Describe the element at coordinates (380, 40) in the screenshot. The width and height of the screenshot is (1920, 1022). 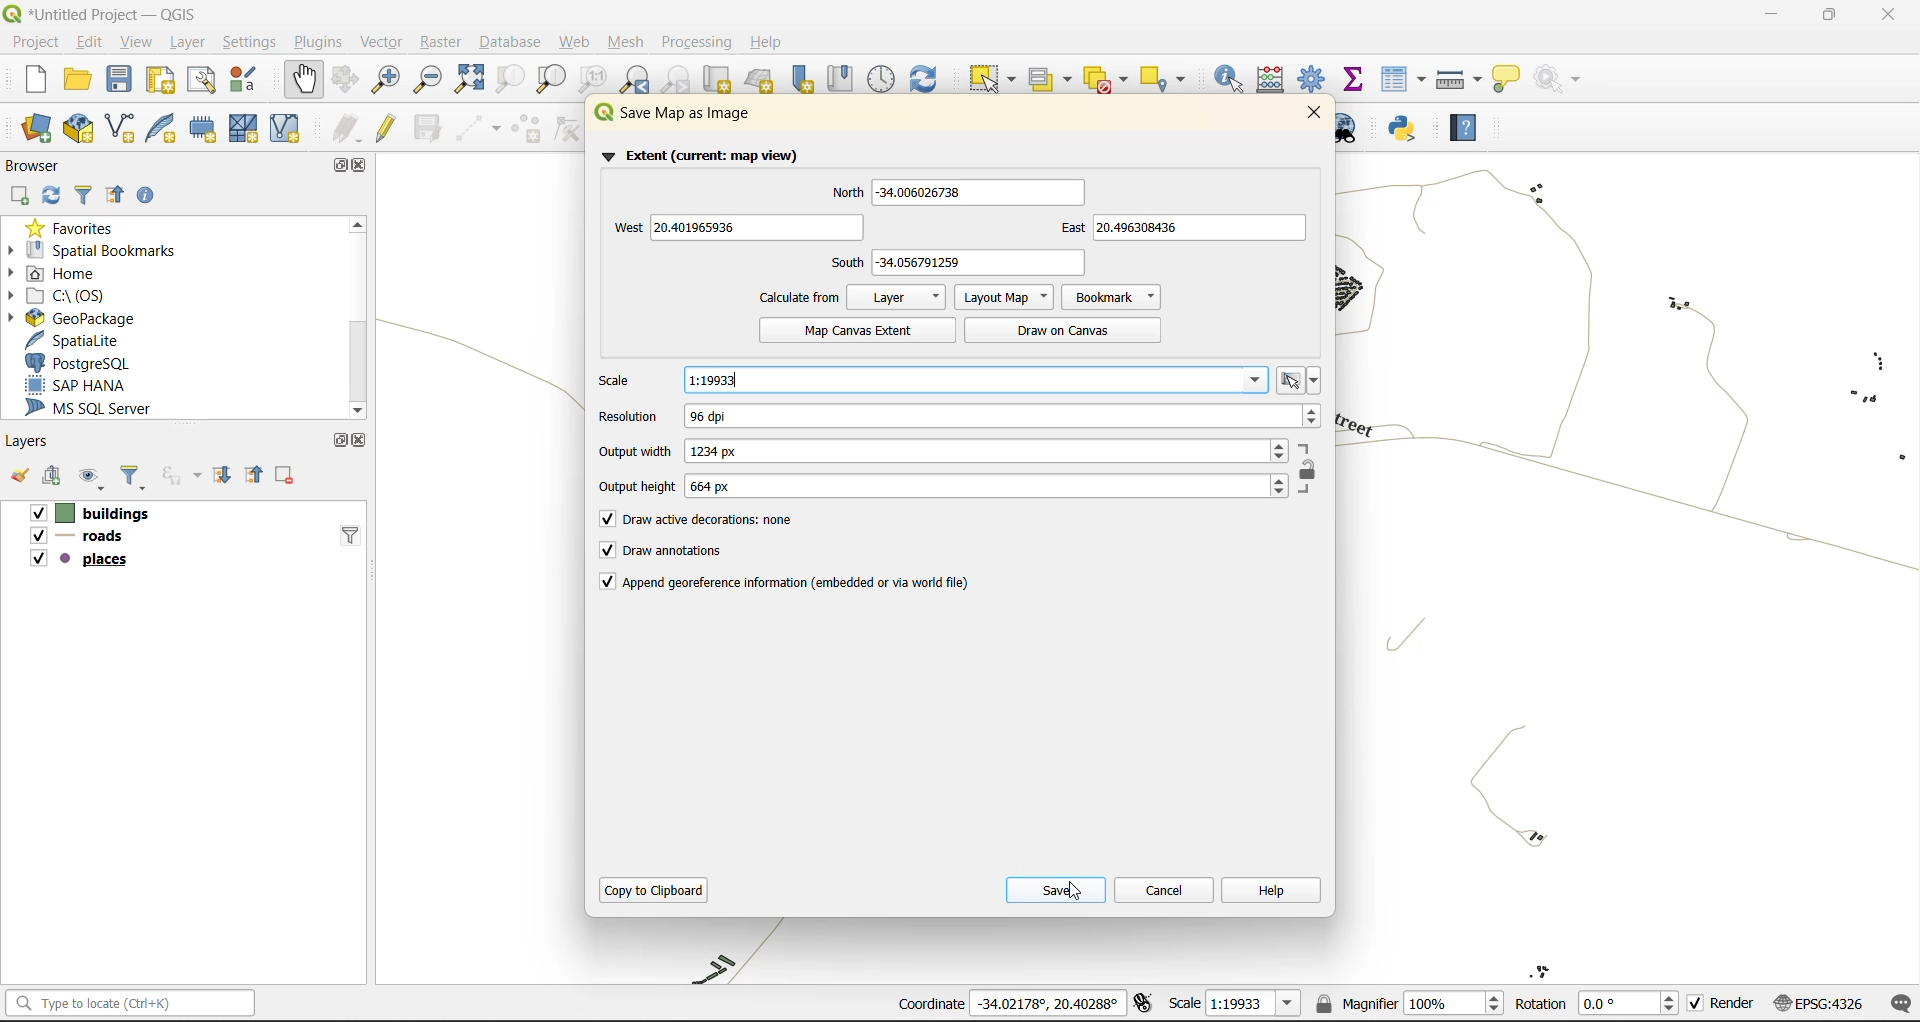
I see `vector` at that location.